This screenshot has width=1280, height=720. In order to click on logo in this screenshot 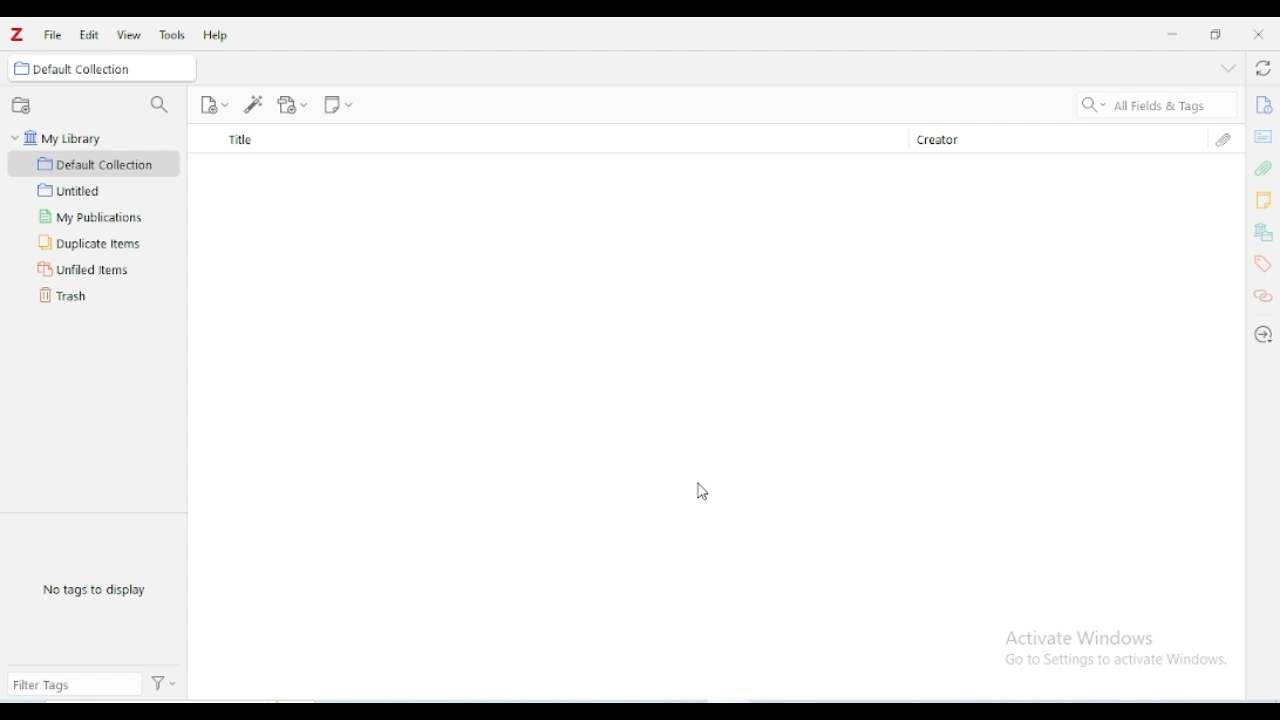, I will do `click(17, 34)`.